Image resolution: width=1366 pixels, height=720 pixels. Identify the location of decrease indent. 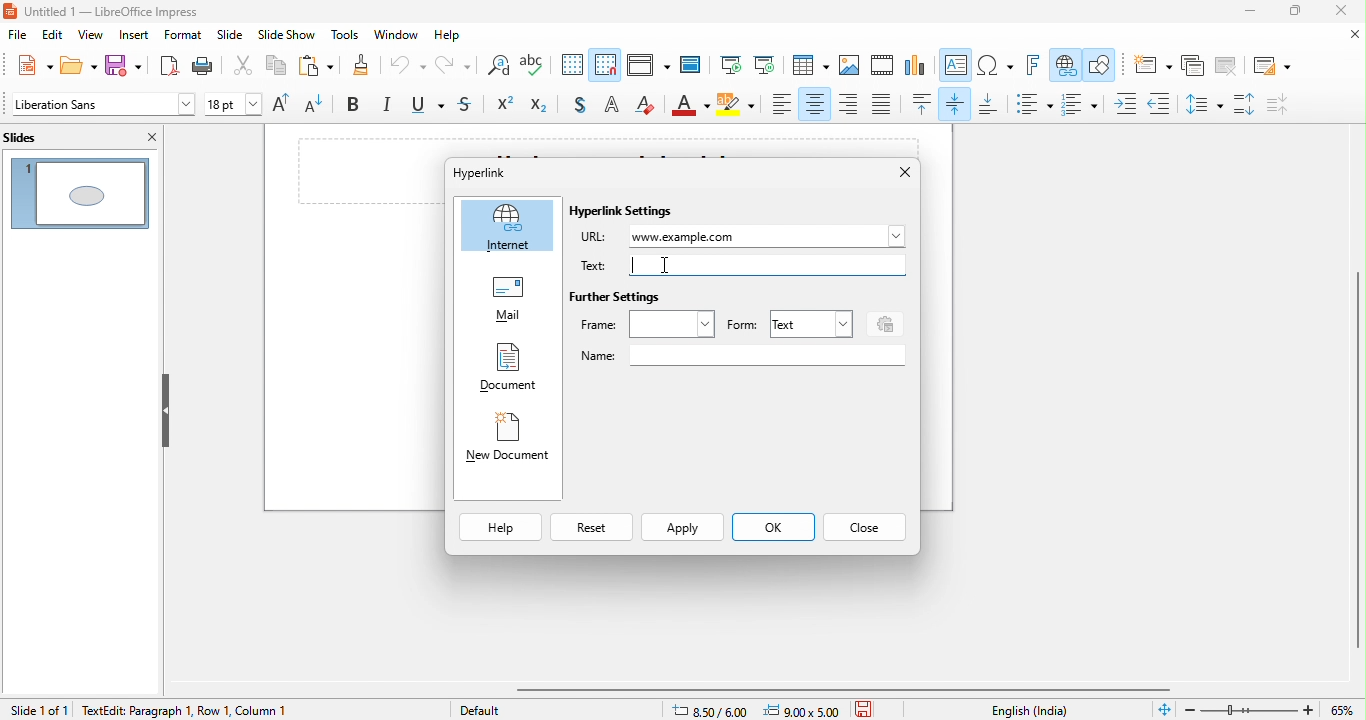
(1159, 101).